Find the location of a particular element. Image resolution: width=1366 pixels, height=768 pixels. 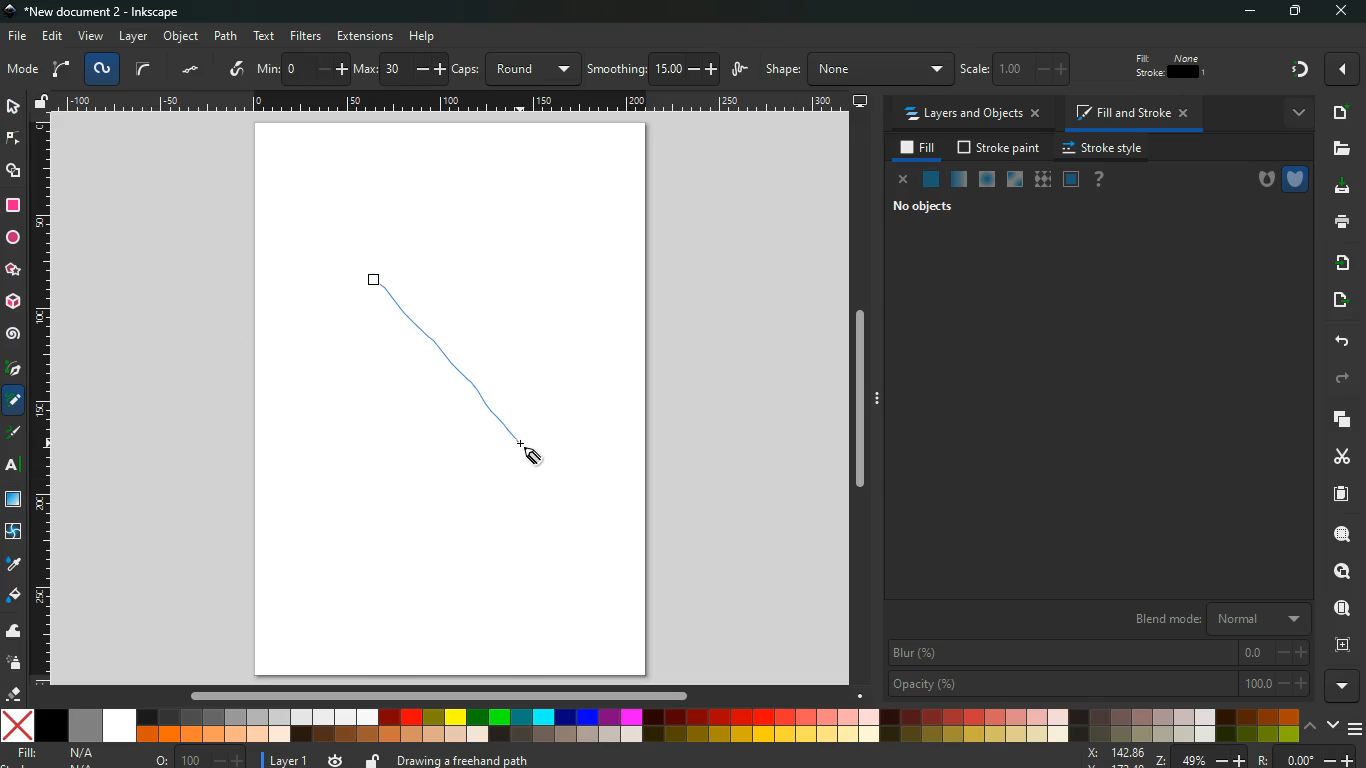

close is located at coordinates (905, 183).